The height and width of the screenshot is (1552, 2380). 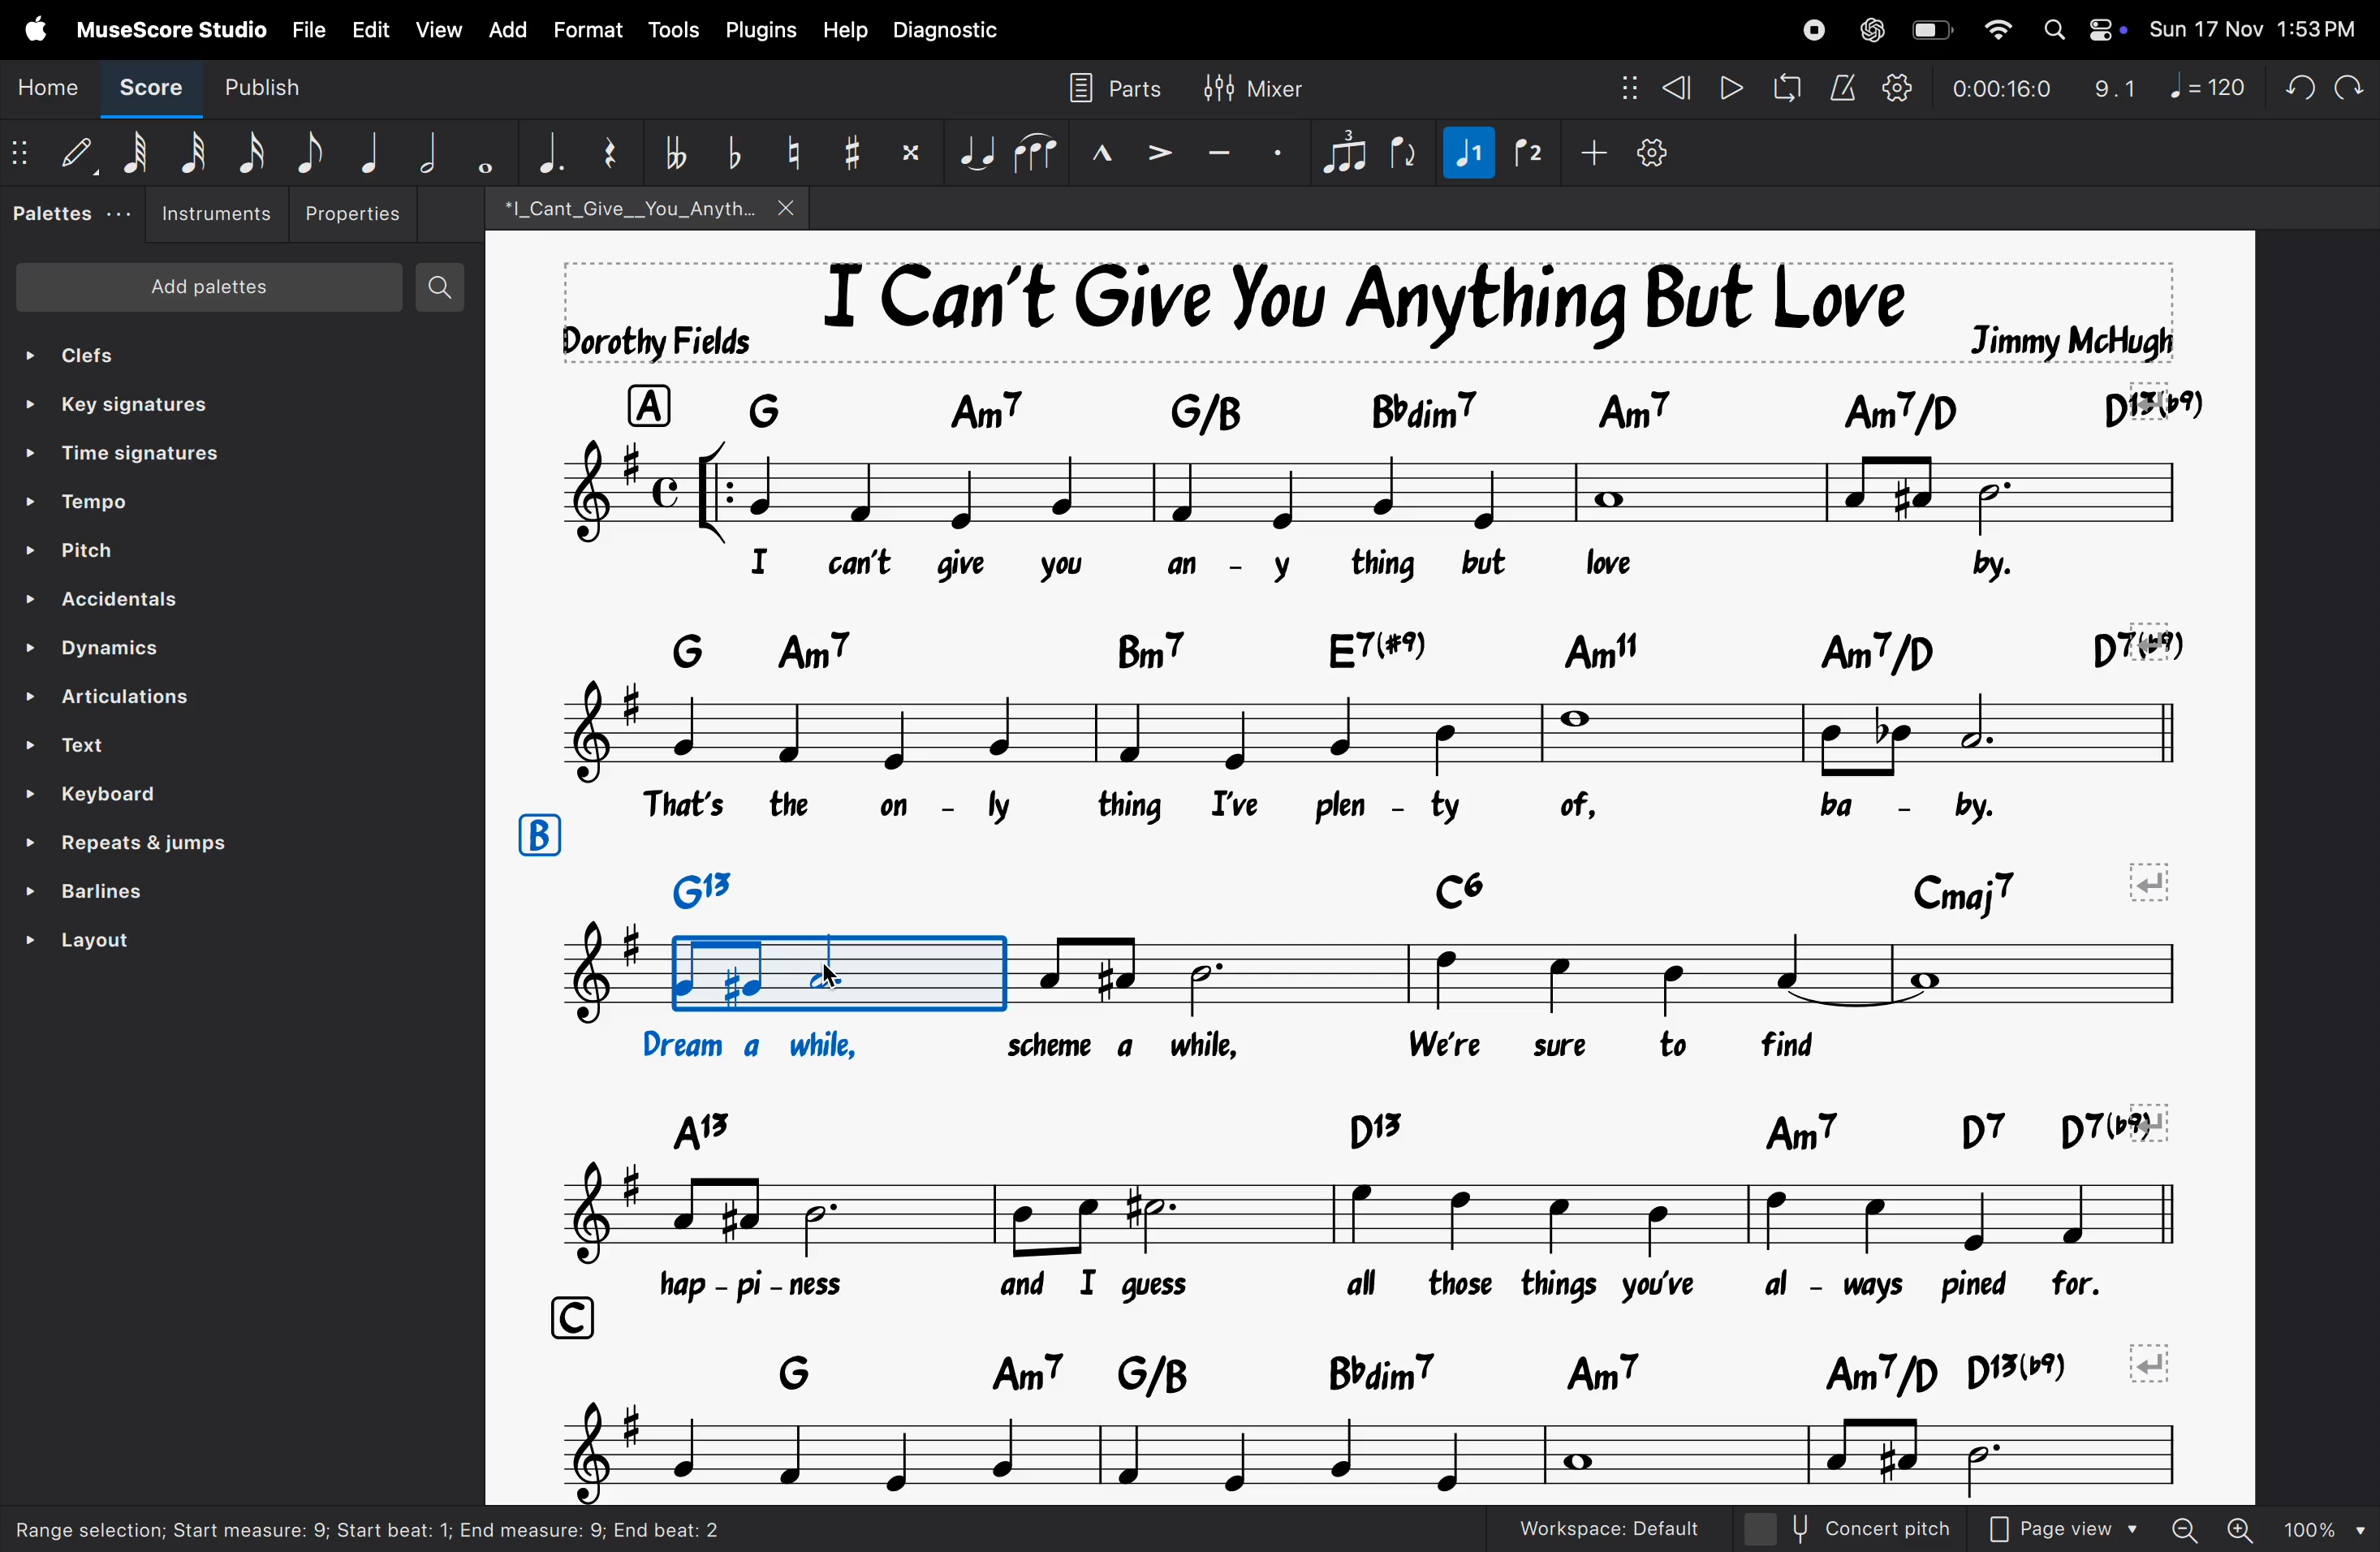 I want to click on musescore studio menu, so click(x=172, y=31).